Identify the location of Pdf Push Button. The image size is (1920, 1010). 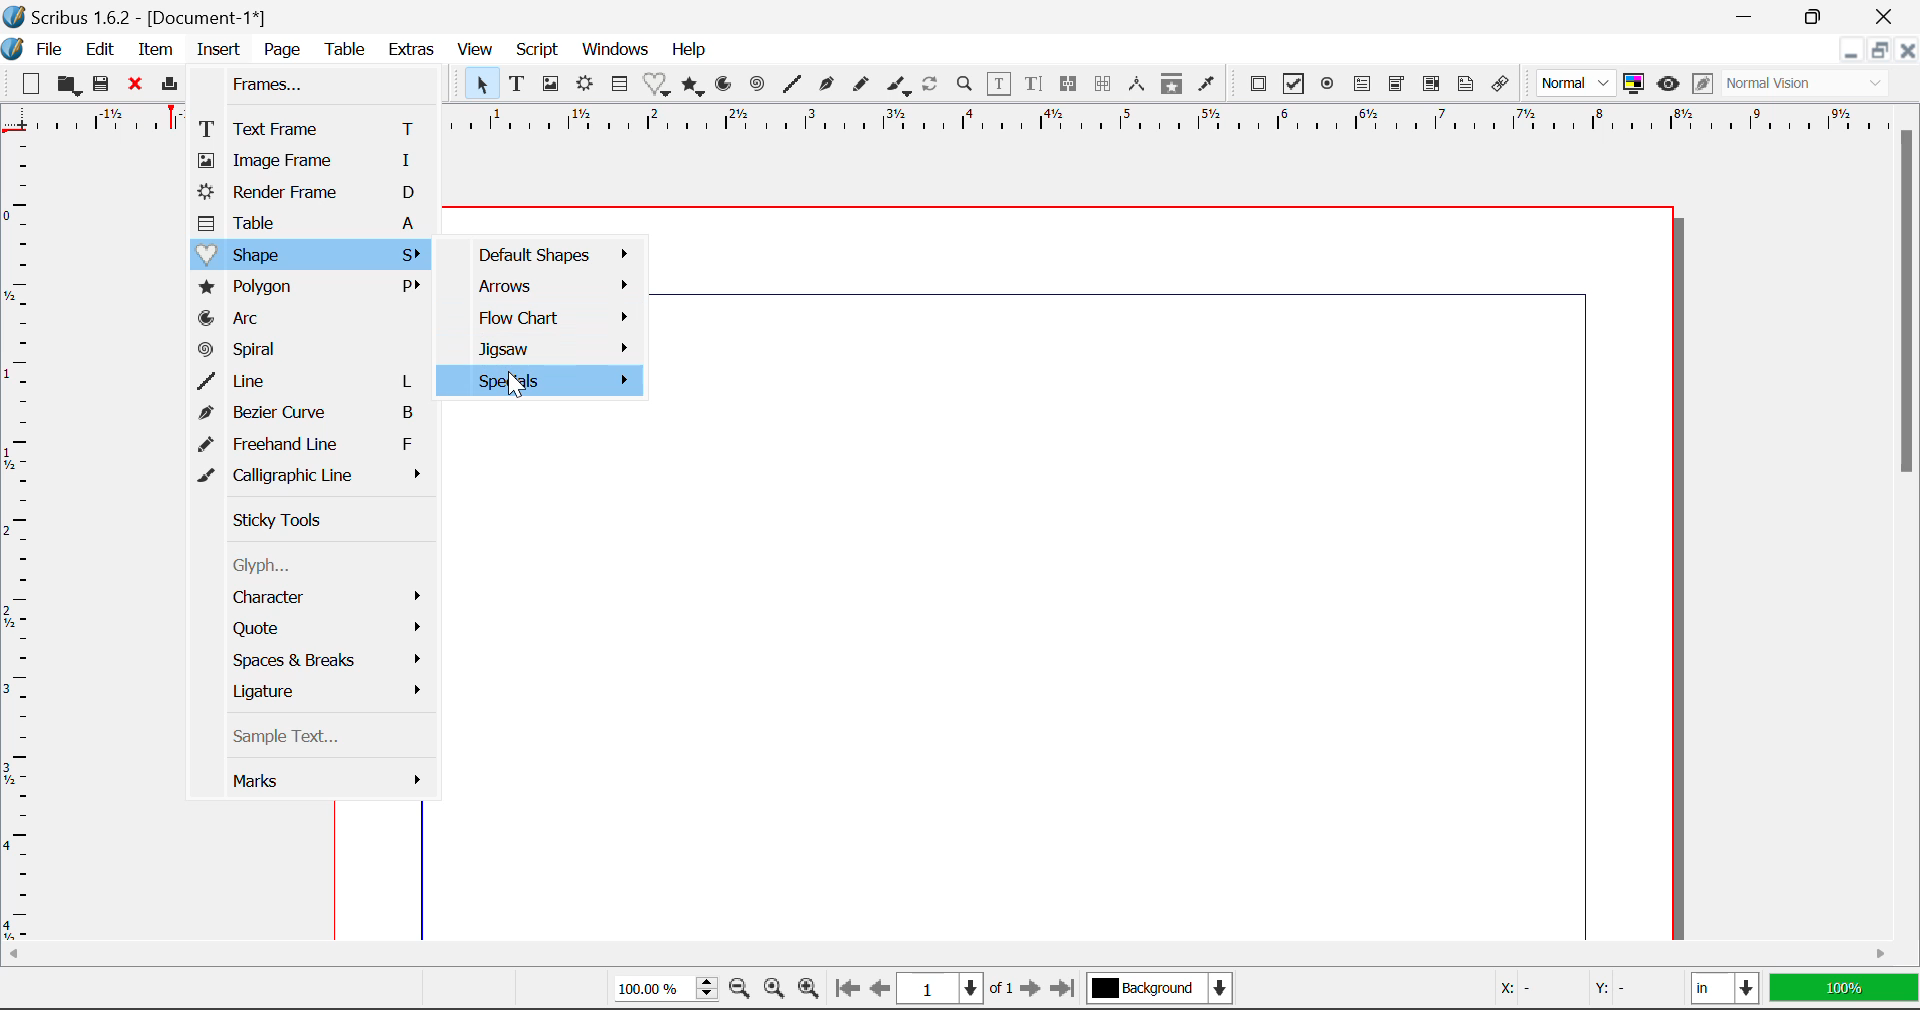
(1259, 84).